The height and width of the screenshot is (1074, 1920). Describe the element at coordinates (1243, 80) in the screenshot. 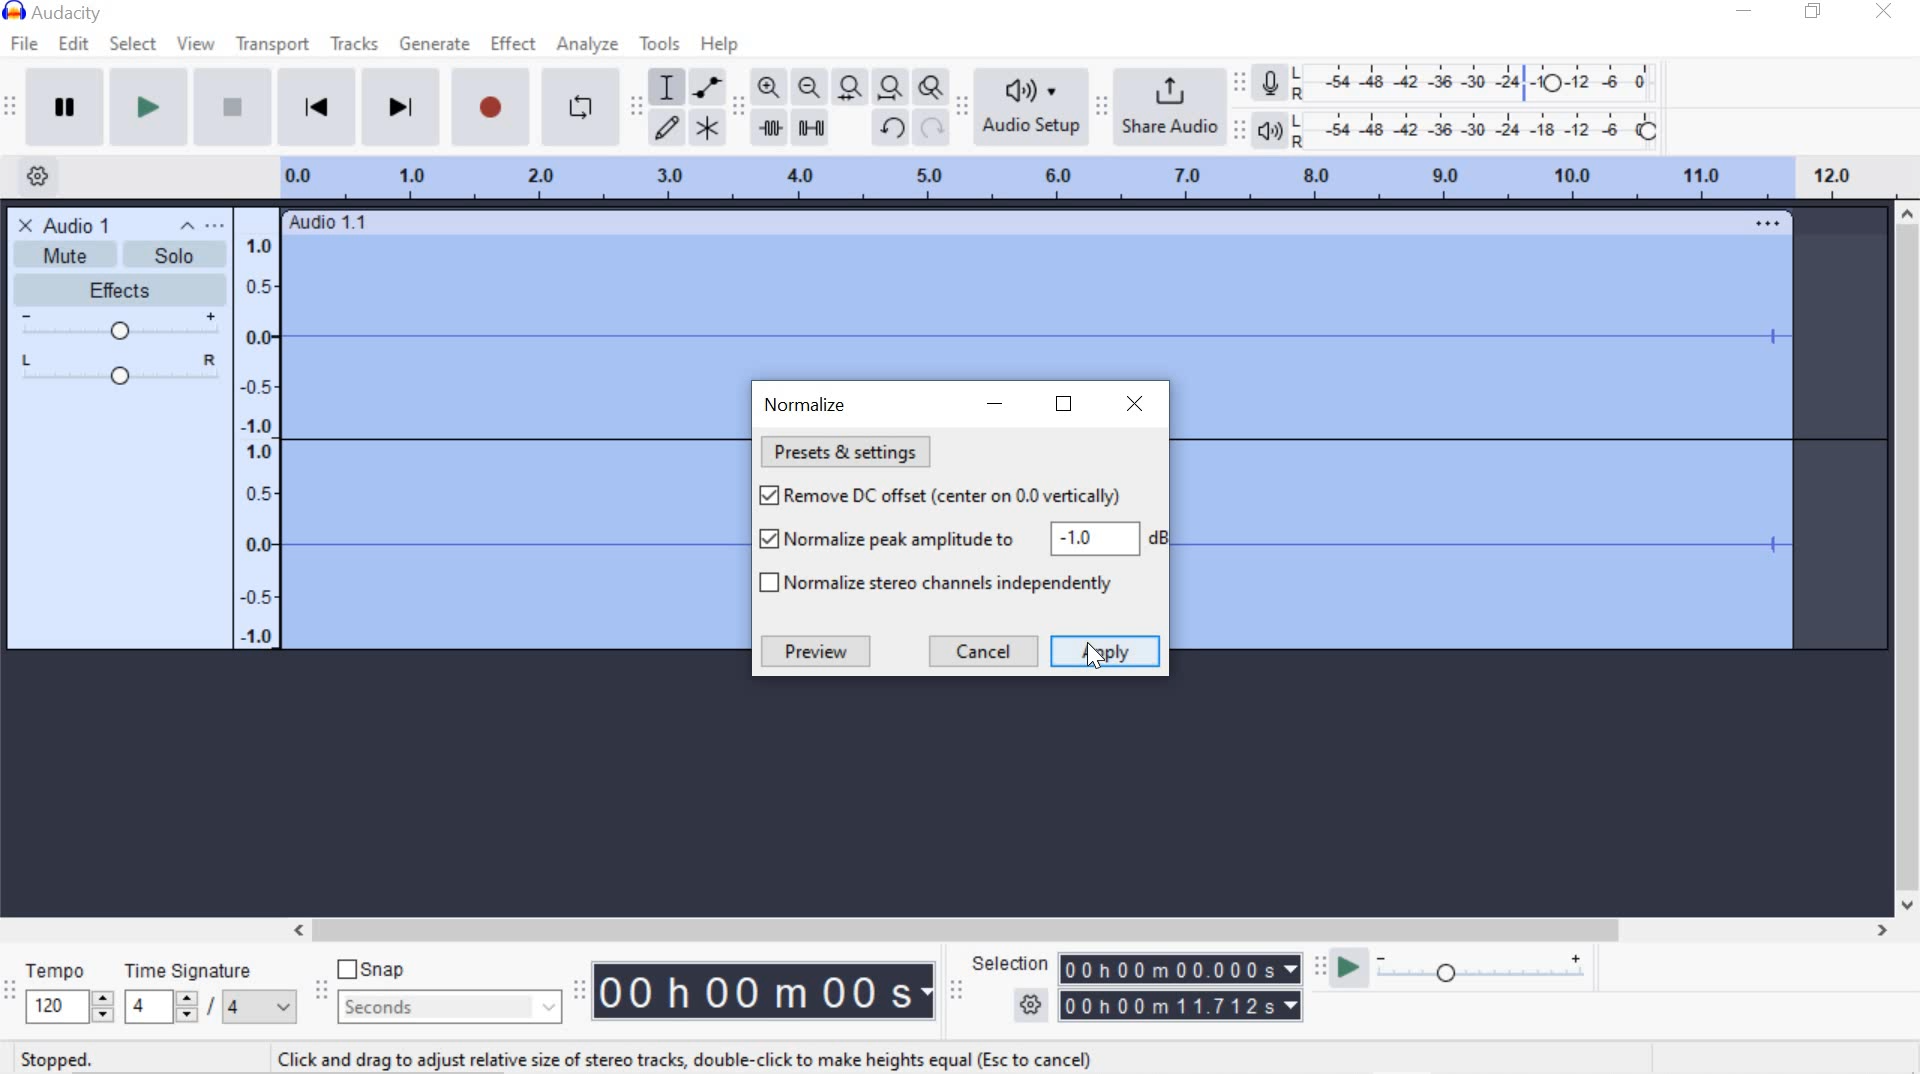

I see `recording meter toolbar` at that location.